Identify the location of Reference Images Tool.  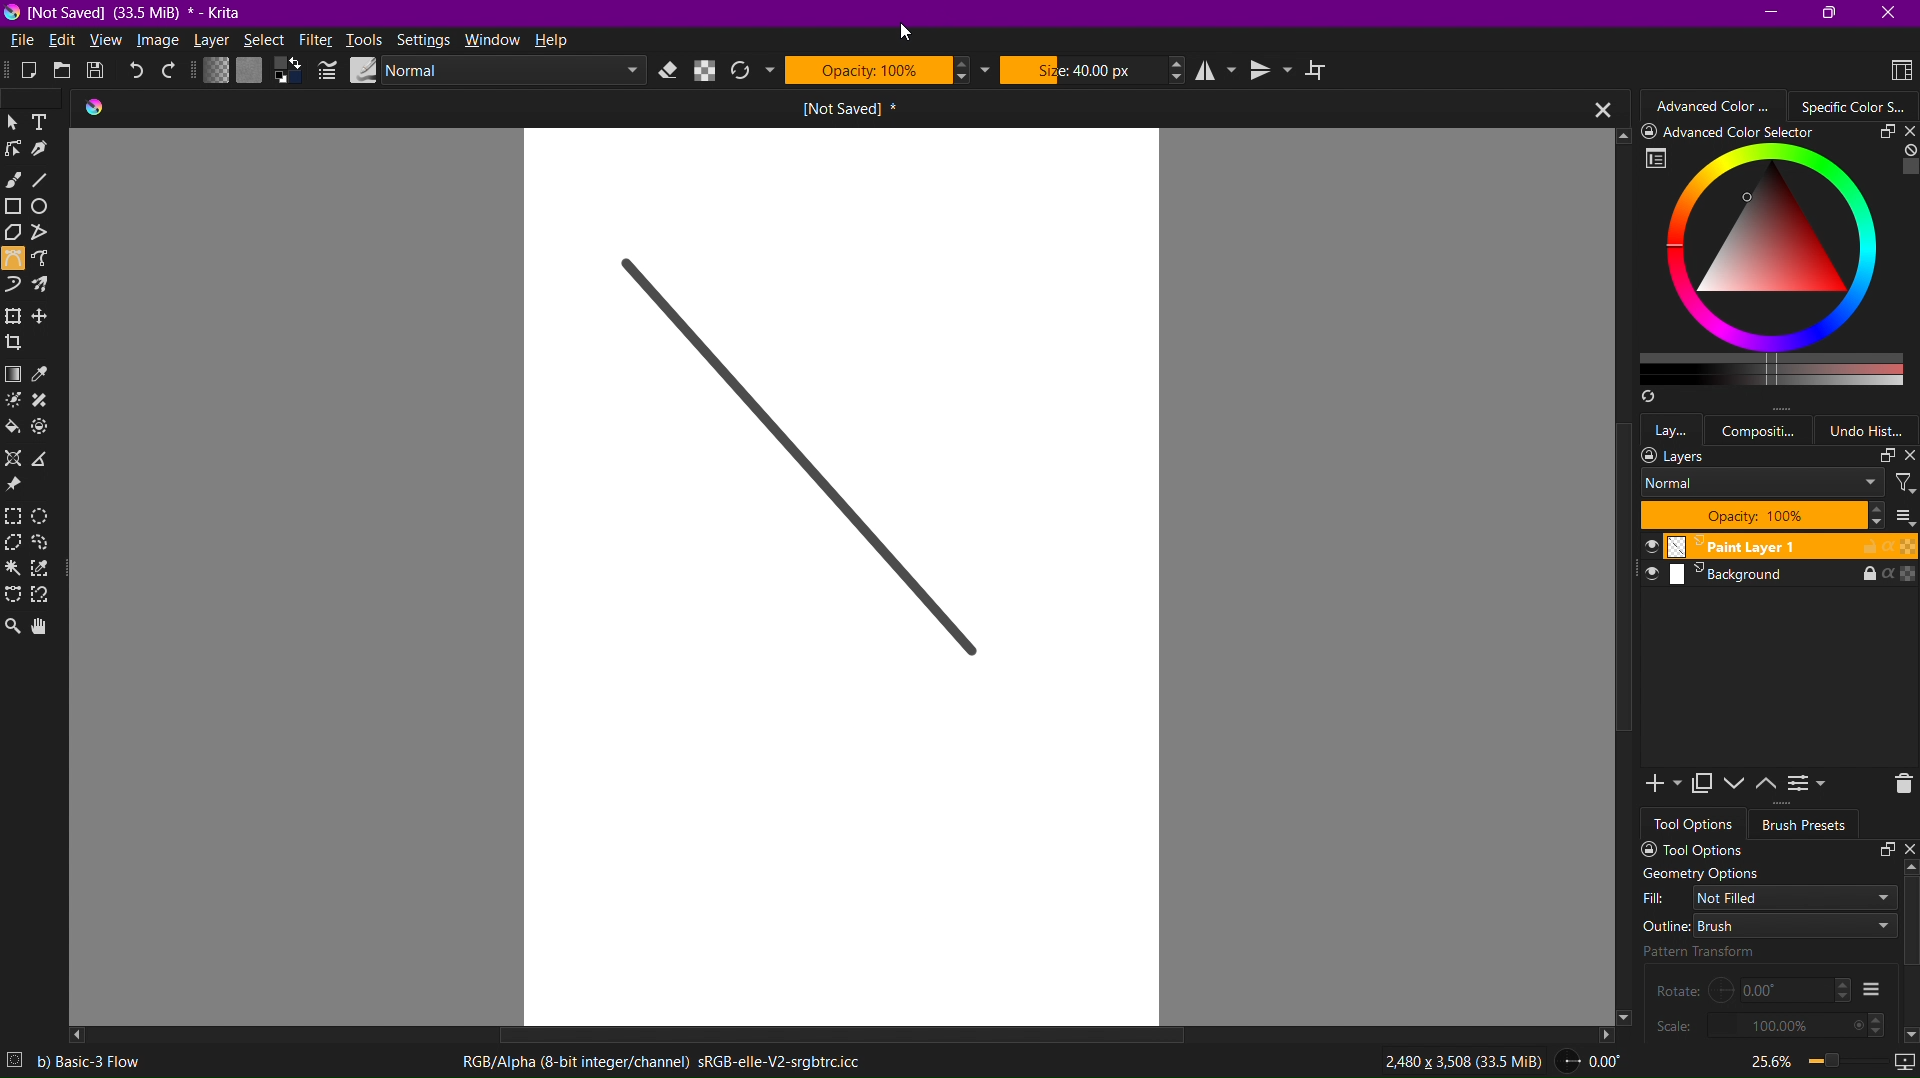
(17, 487).